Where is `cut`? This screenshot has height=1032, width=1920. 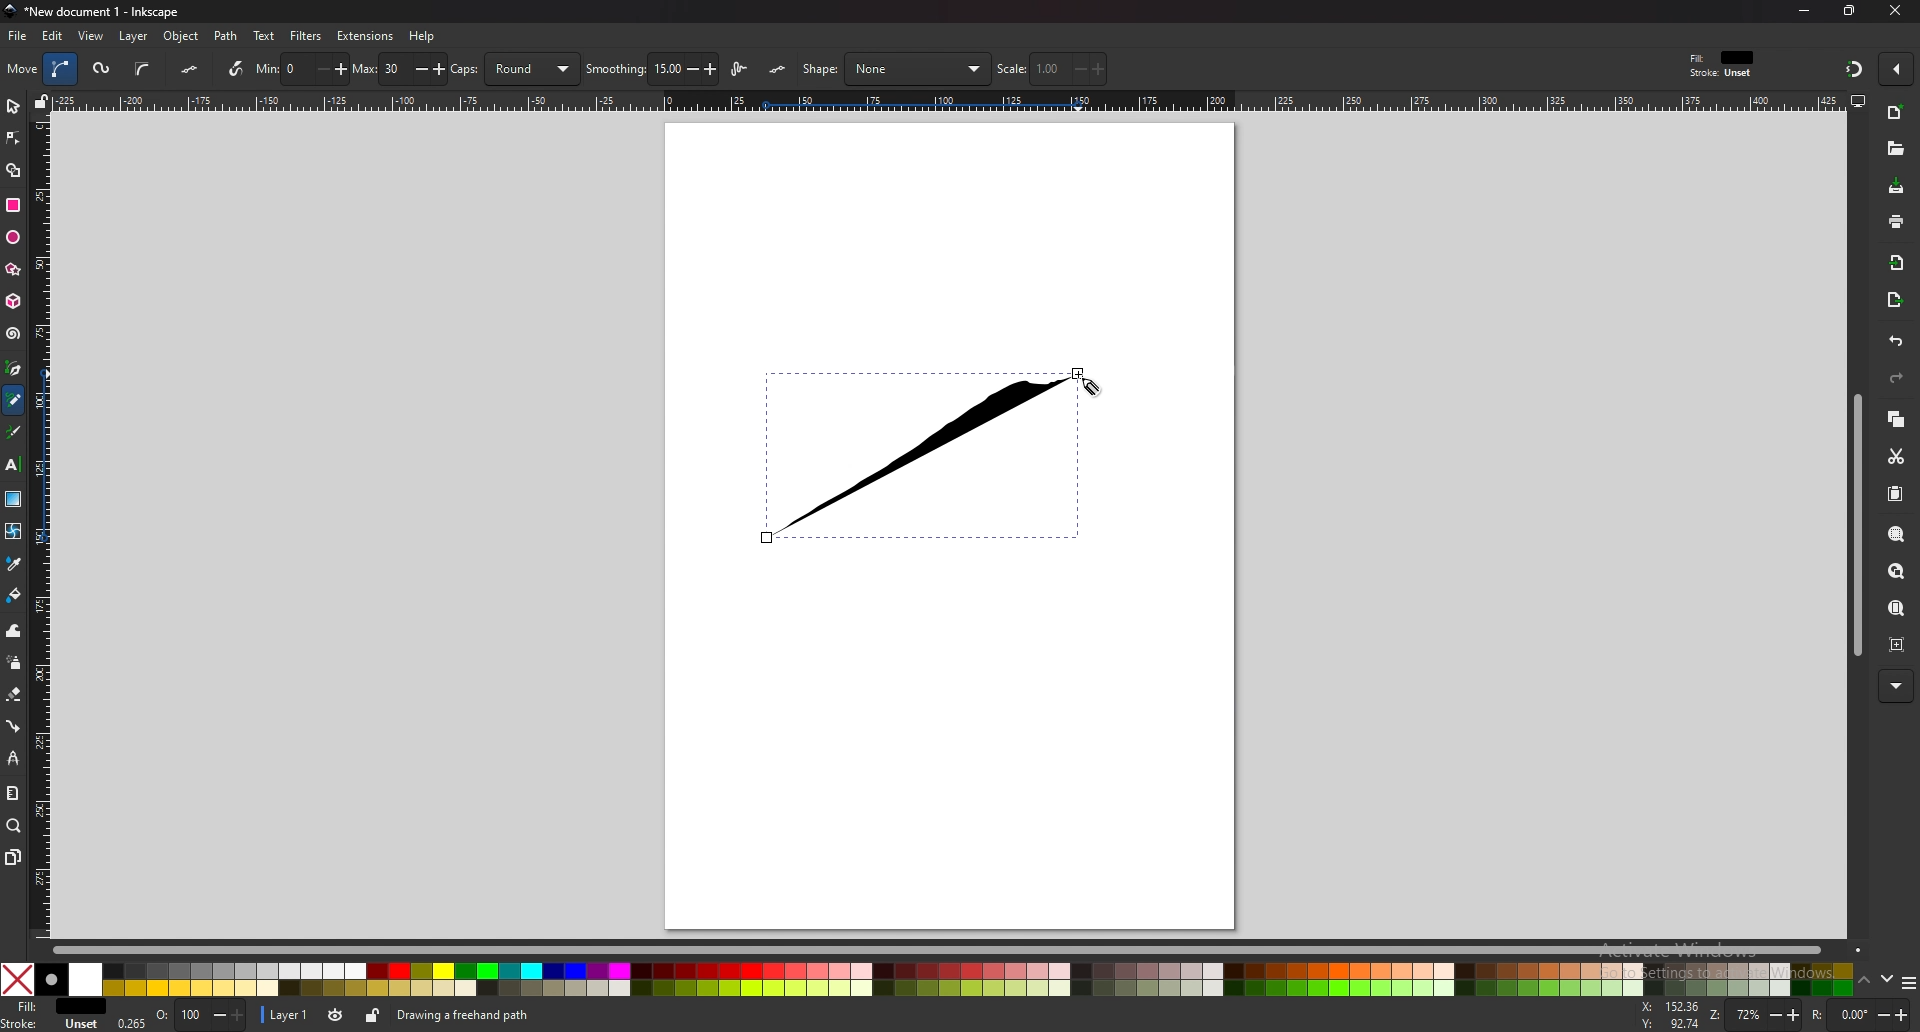 cut is located at coordinates (1893, 456).